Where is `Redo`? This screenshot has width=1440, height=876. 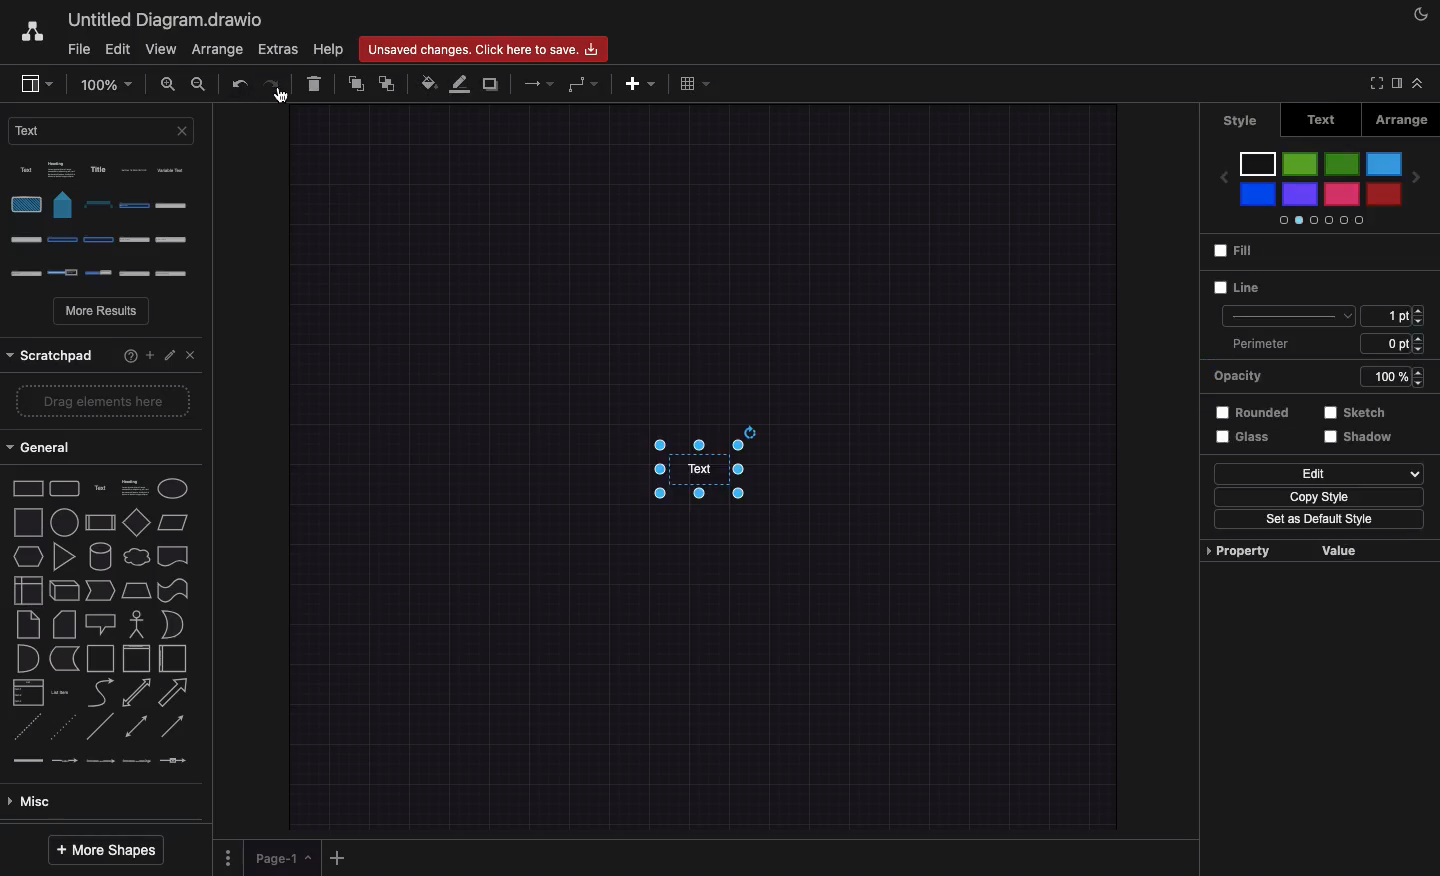
Redo is located at coordinates (269, 84).